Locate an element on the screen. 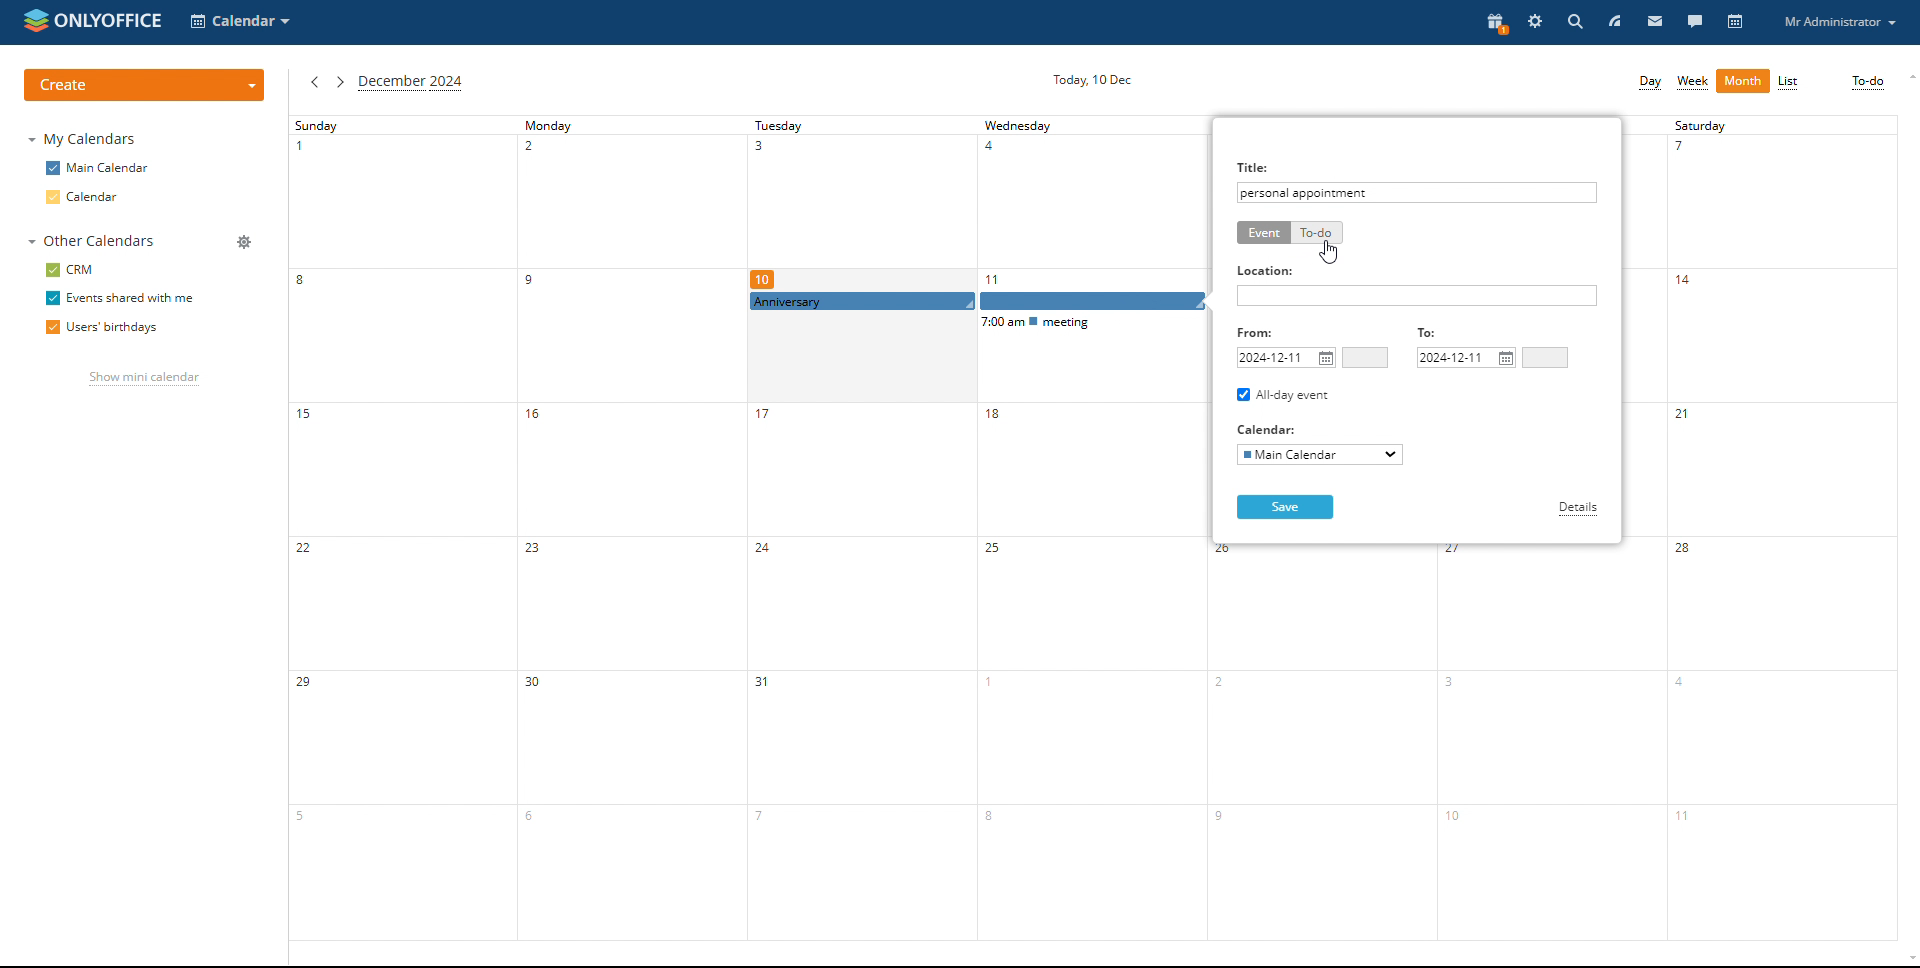  details is located at coordinates (1579, 509).